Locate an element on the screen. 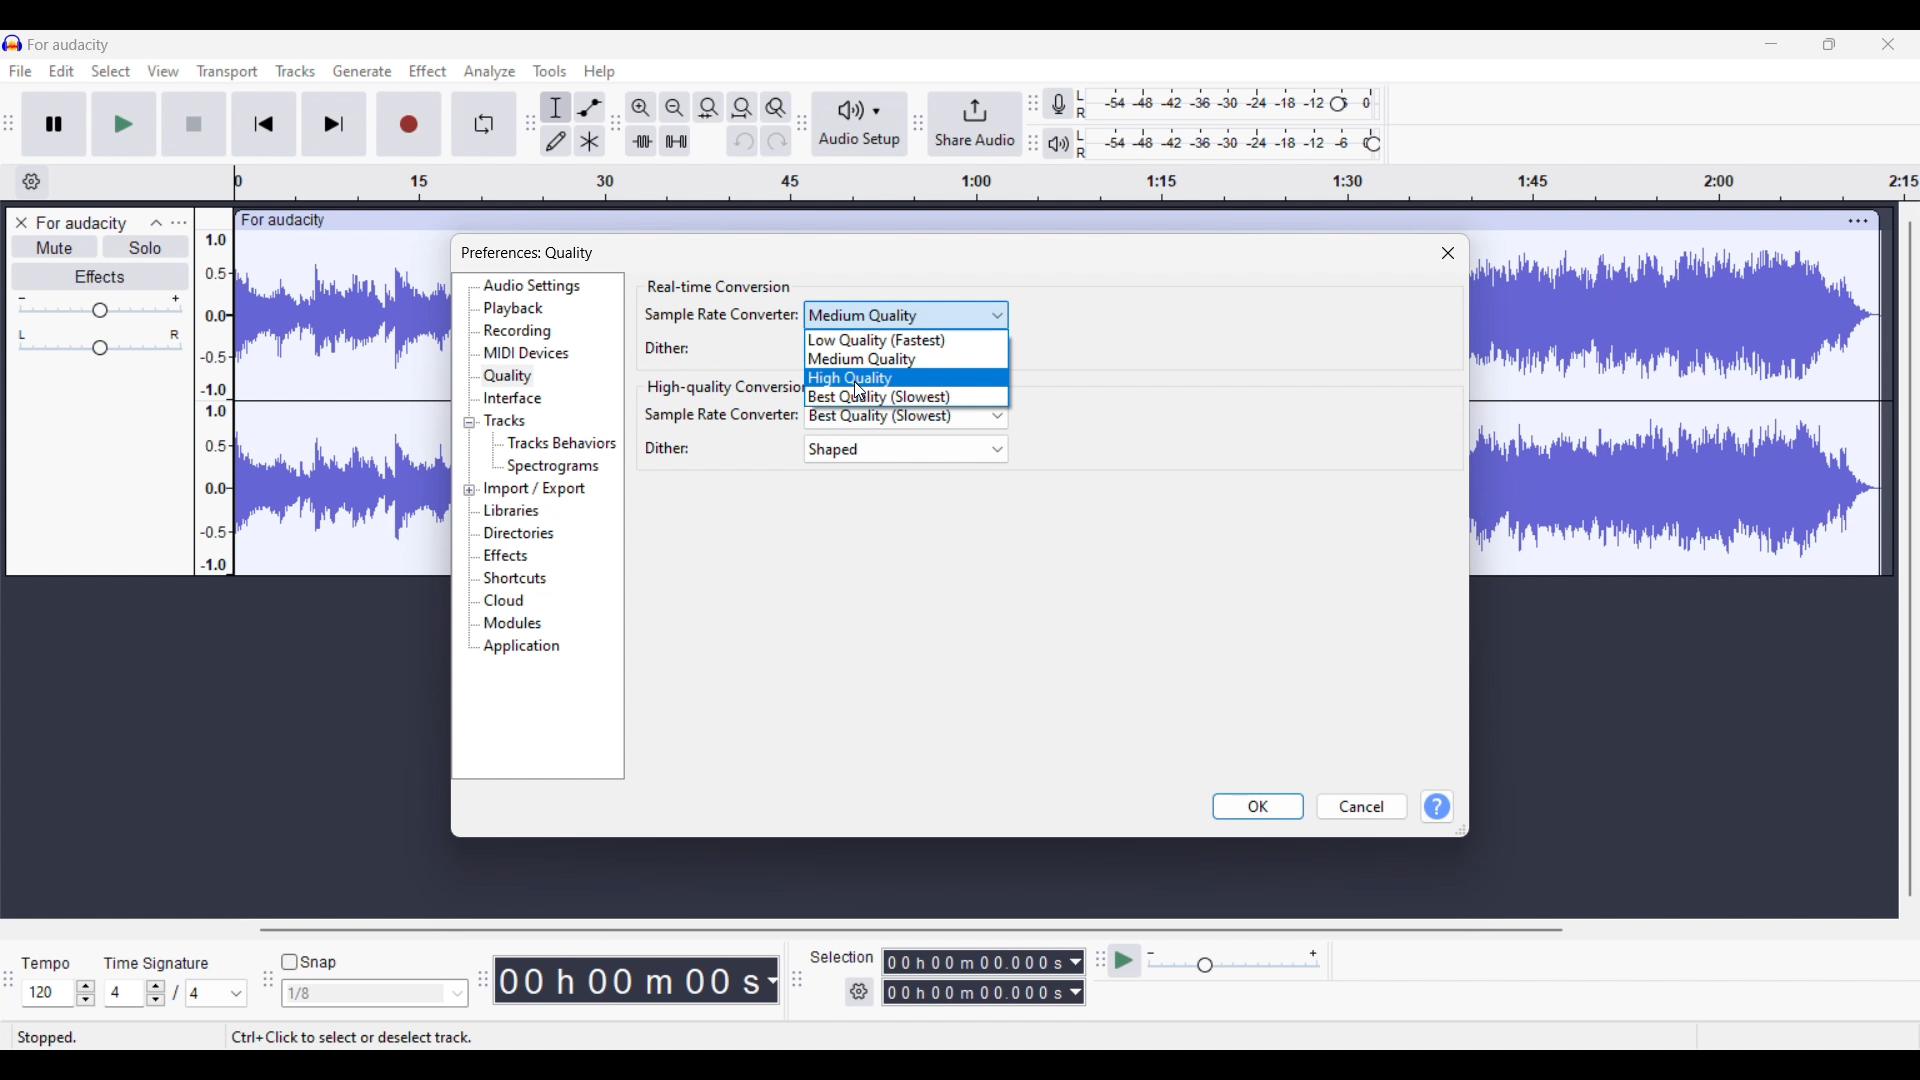  Playback meter is located at coordinates (1058, 143).